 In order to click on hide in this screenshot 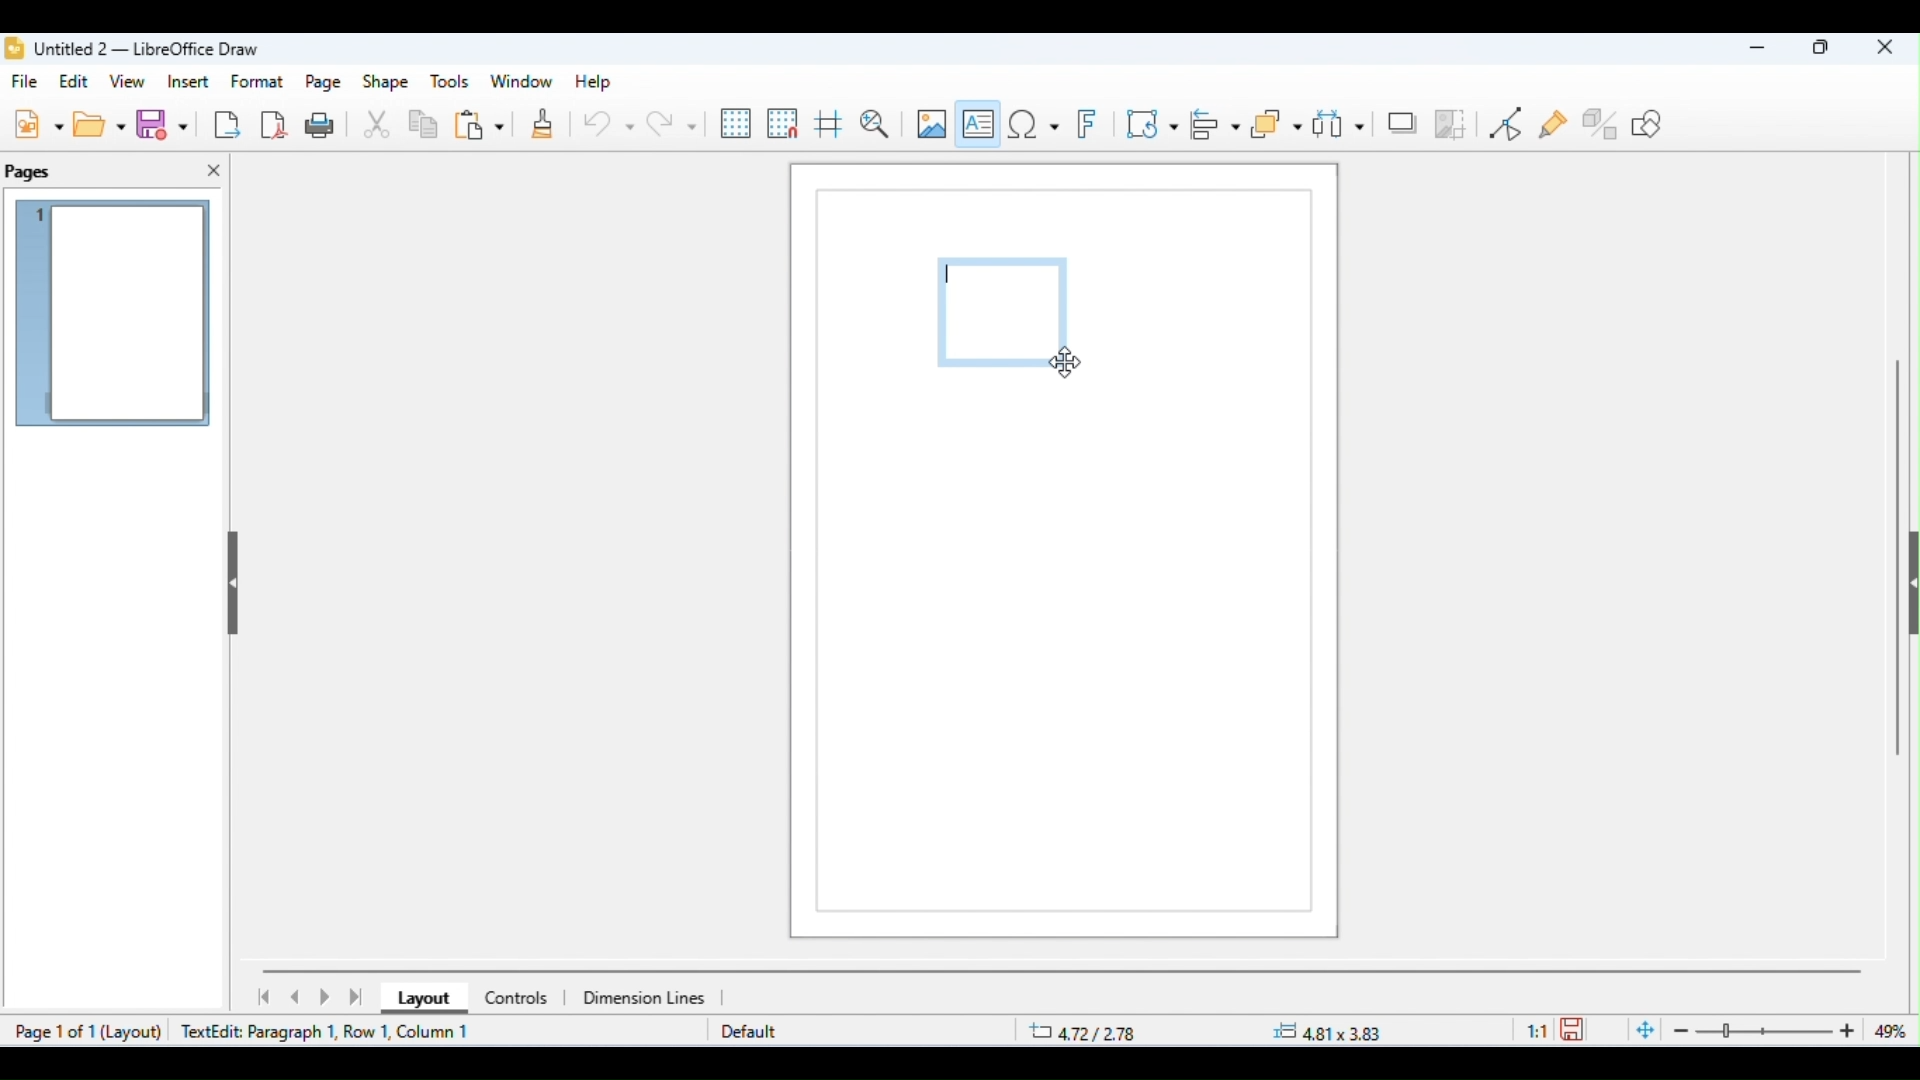, I will do `click(1908, 588)`.